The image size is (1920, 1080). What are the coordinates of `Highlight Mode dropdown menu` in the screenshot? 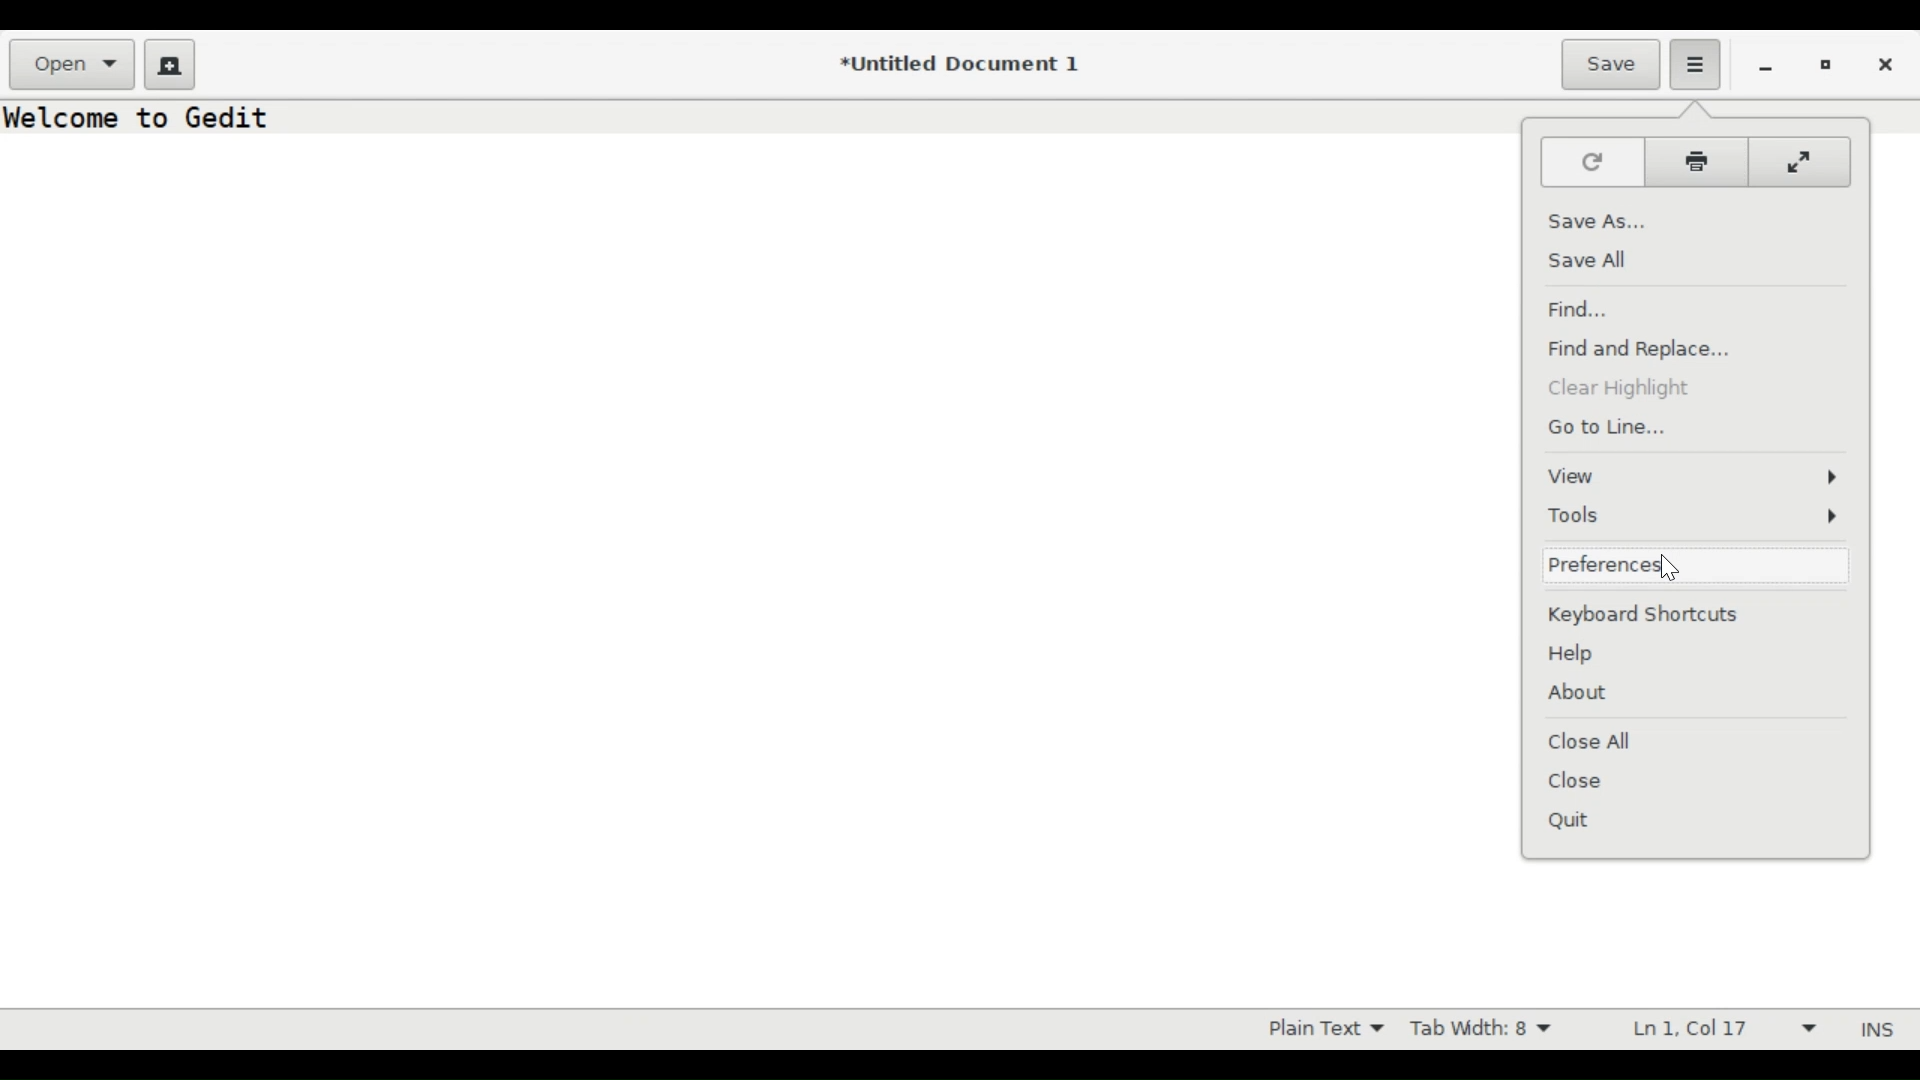 It's located at (1336, 1029).